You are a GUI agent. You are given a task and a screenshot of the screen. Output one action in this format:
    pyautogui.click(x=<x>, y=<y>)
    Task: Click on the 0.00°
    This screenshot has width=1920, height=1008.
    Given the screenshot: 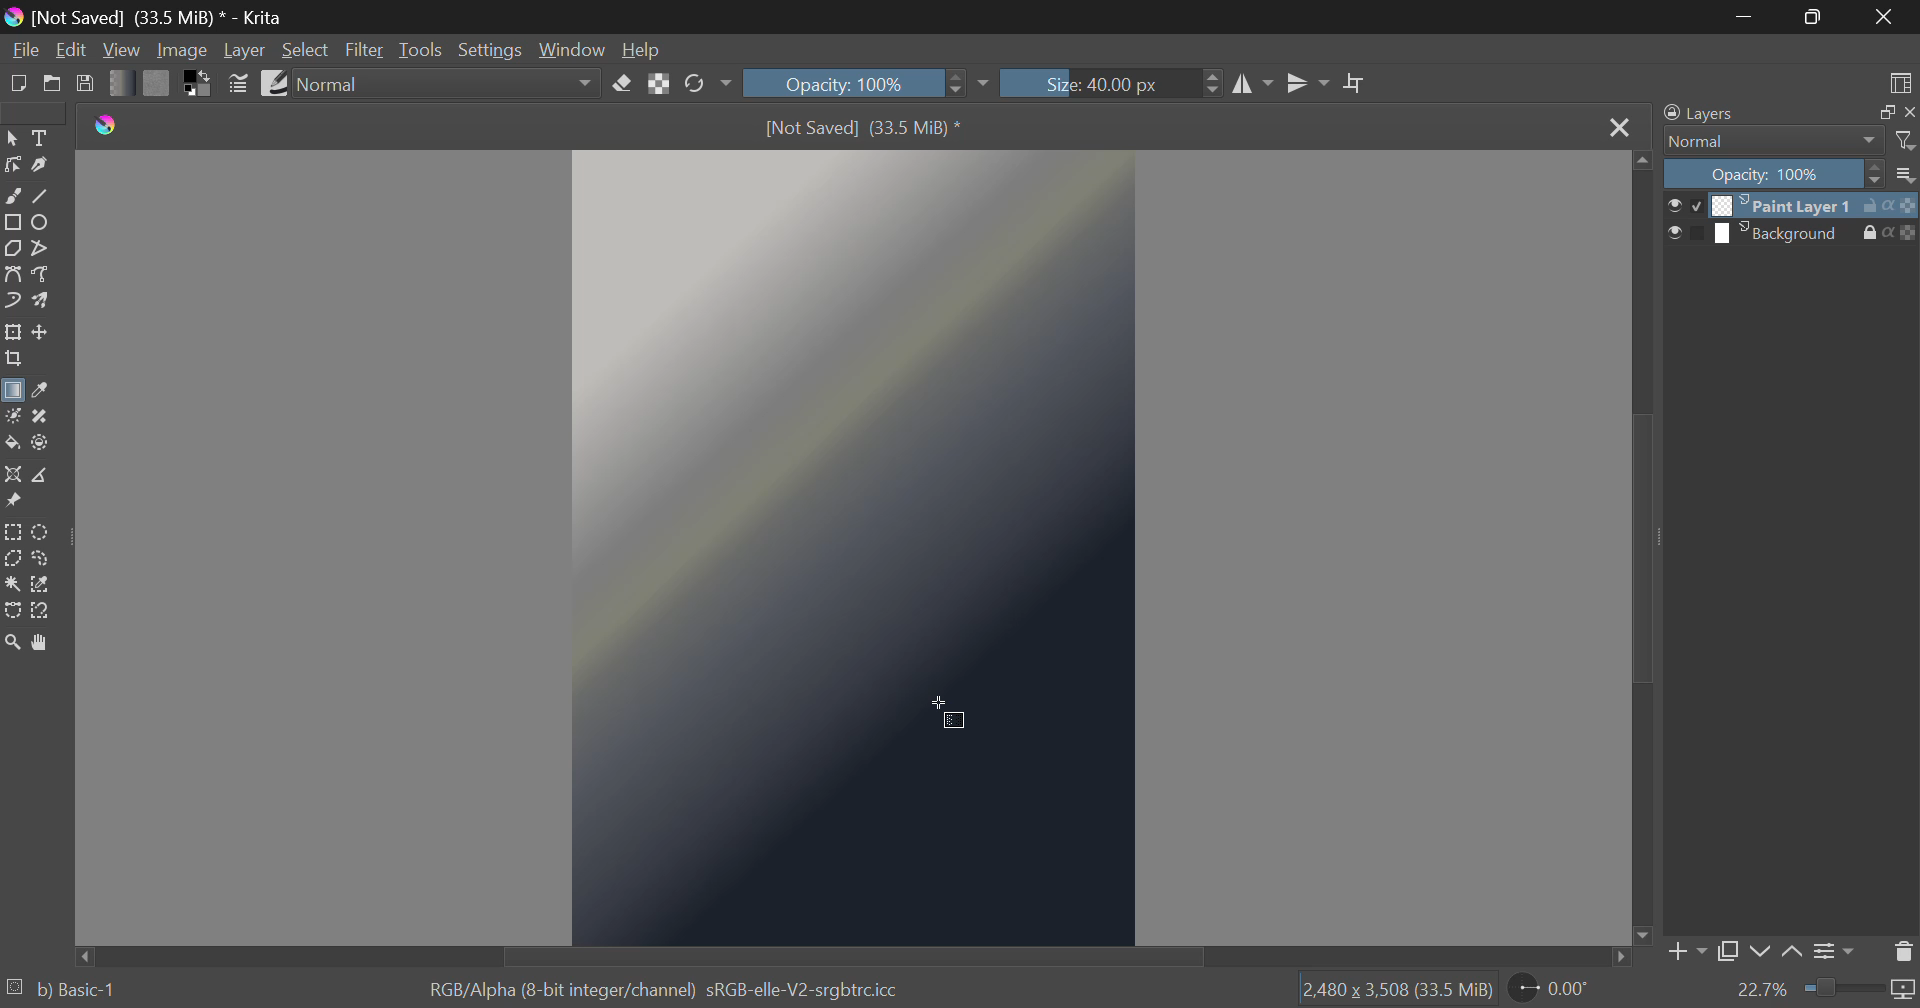 What is the action you would take?
    pyautogui.click(x=1561, y=987)
    